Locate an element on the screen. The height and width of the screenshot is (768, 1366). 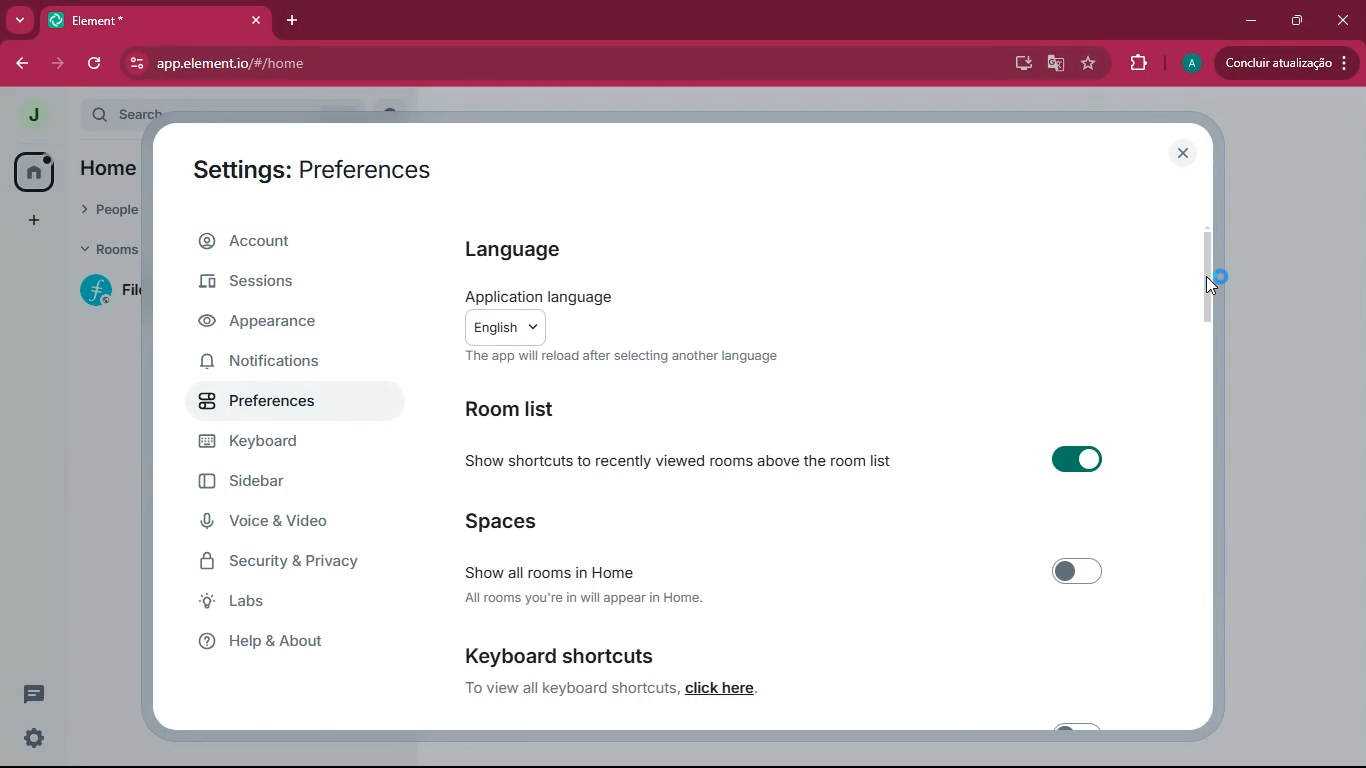
profile picture is located at coordinates (1188, 63).